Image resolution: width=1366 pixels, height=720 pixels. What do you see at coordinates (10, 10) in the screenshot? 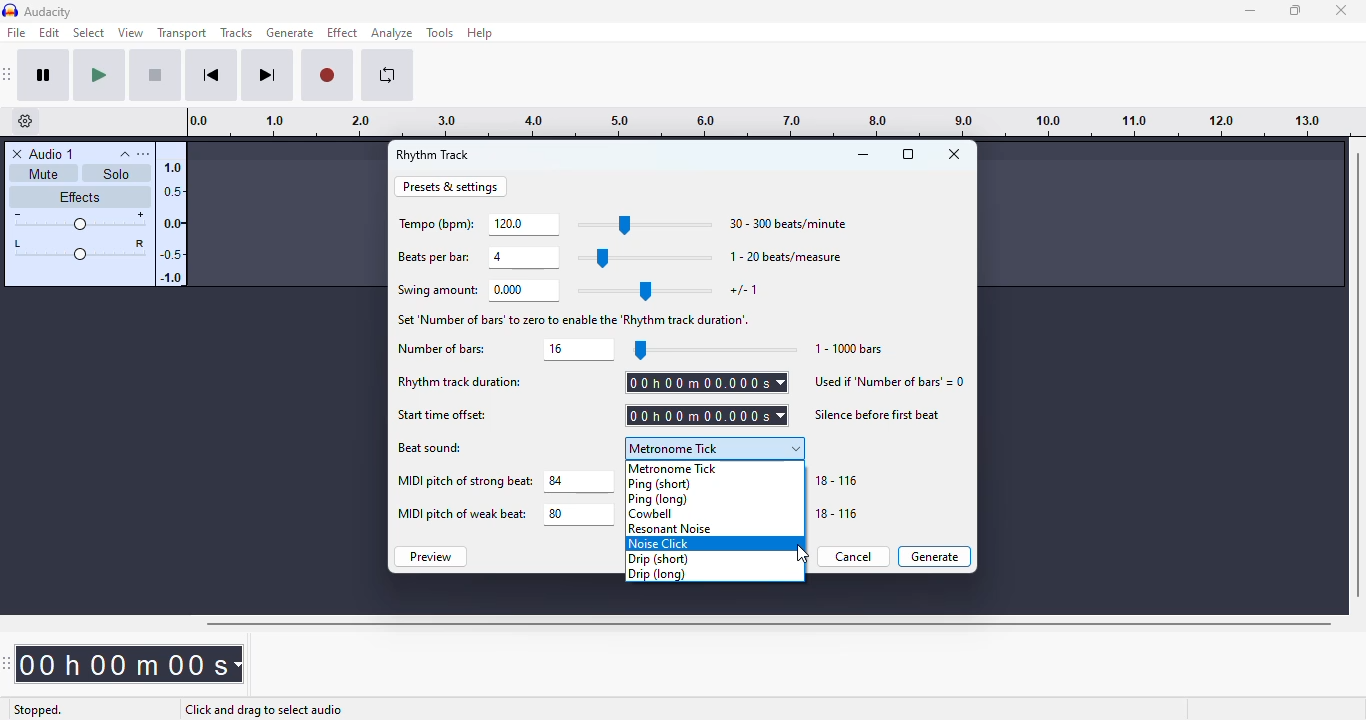
I see `logo` at bounding box center [10, 10].